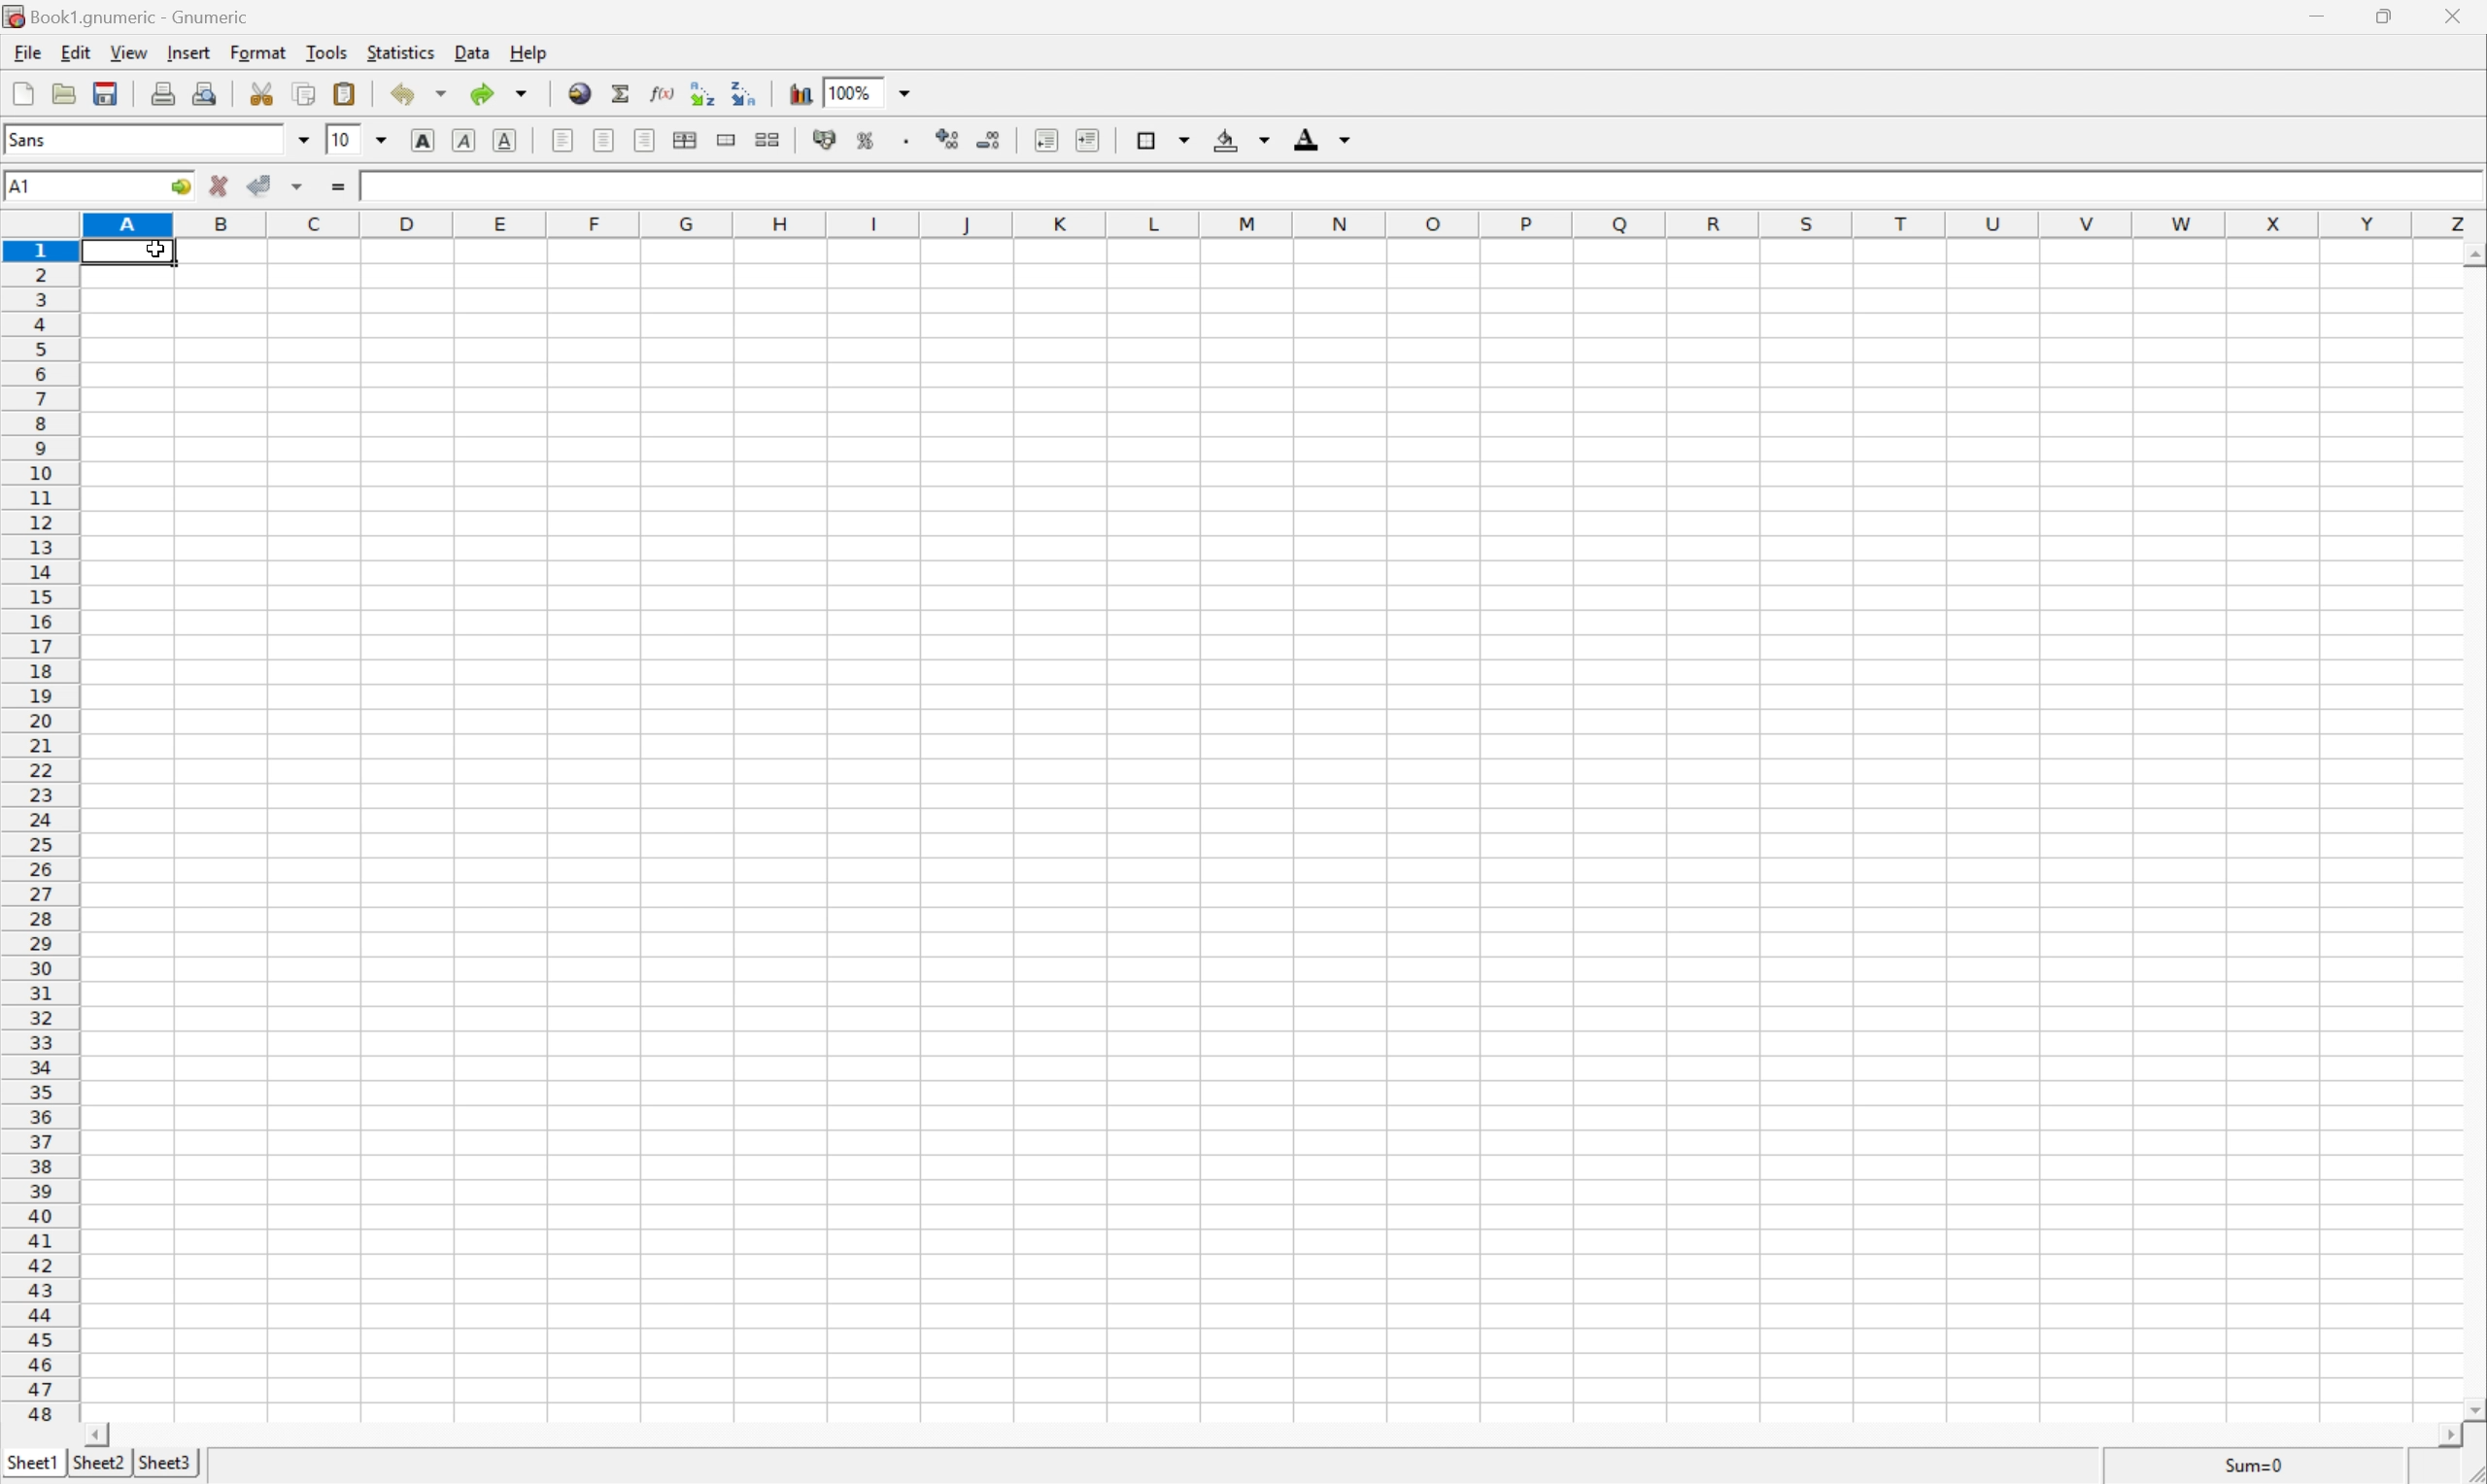 The width and height of the screenshot is (2487, 1484). I want to click on Sort the selected region in ascending order based on the first column selected, so click(701, 89).